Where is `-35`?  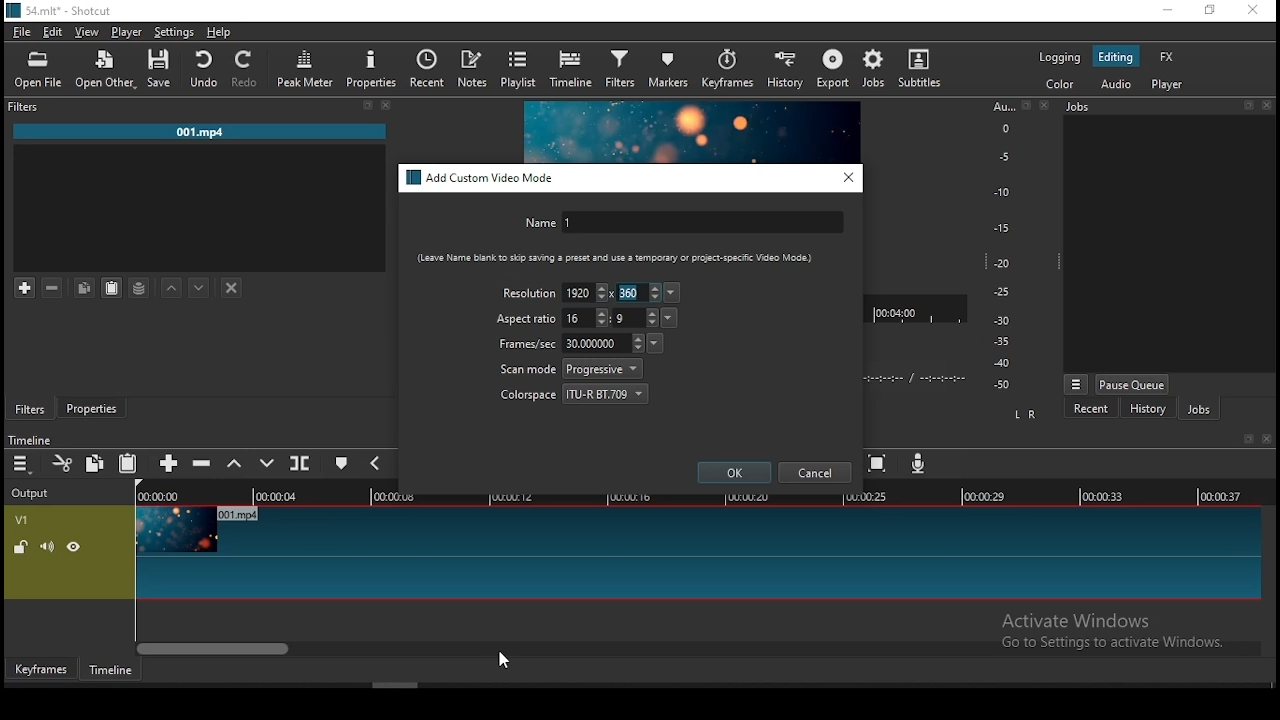
-35 is located at coordinates (998, 342).